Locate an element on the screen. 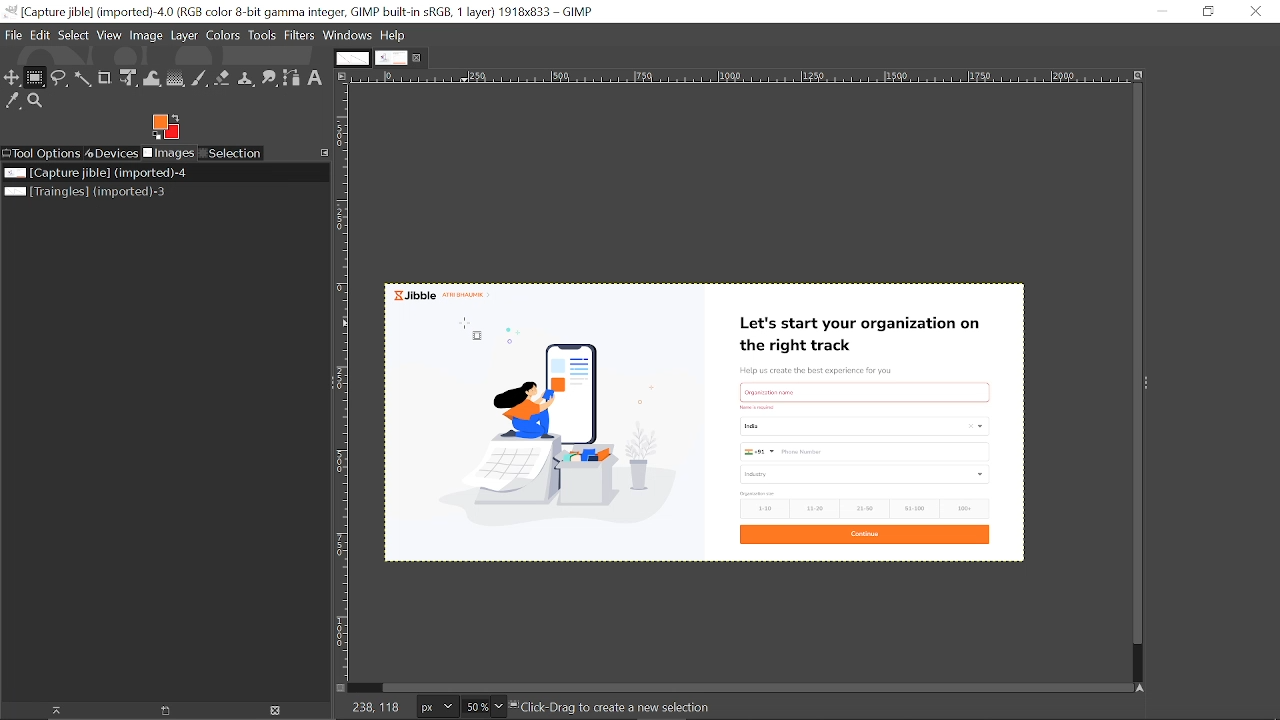  Access this image menu is located at coordinates (342, 76).